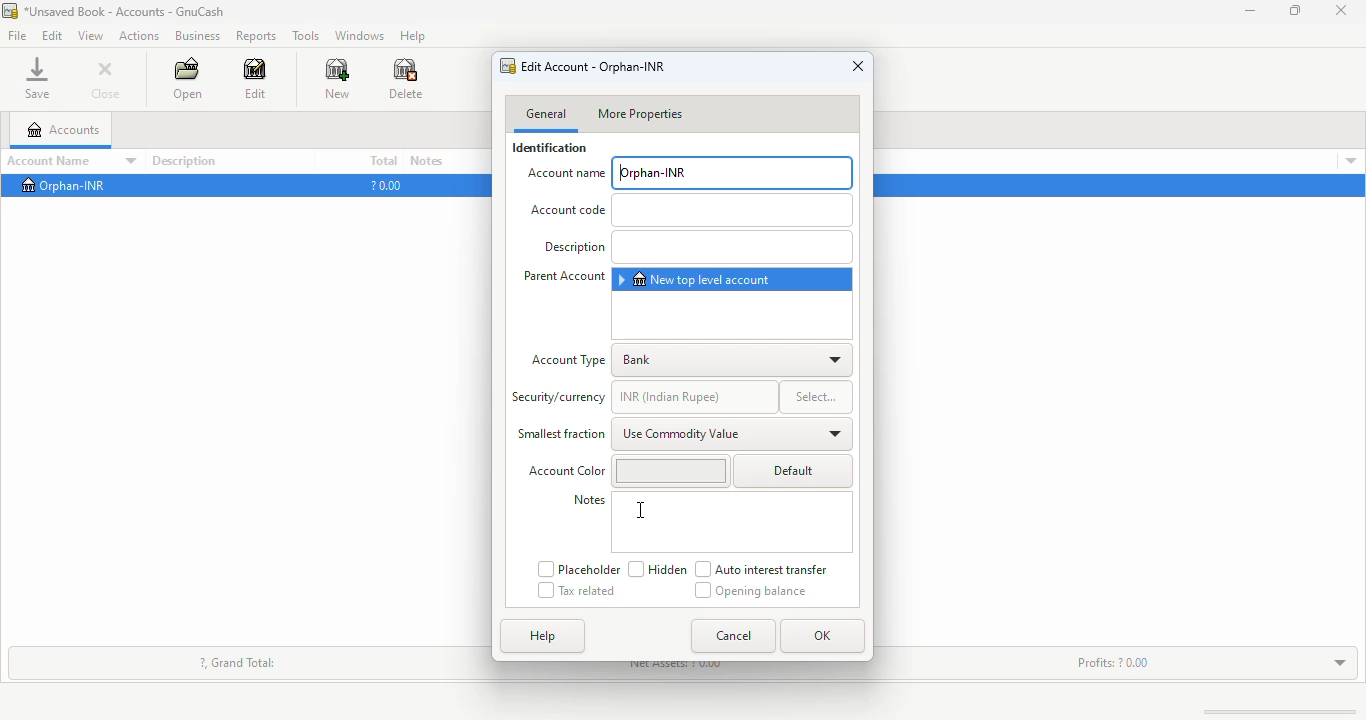  What do you see at coordinates (254, 79) in the screenshot?
I see `edit` at bounding box center [254, 79].